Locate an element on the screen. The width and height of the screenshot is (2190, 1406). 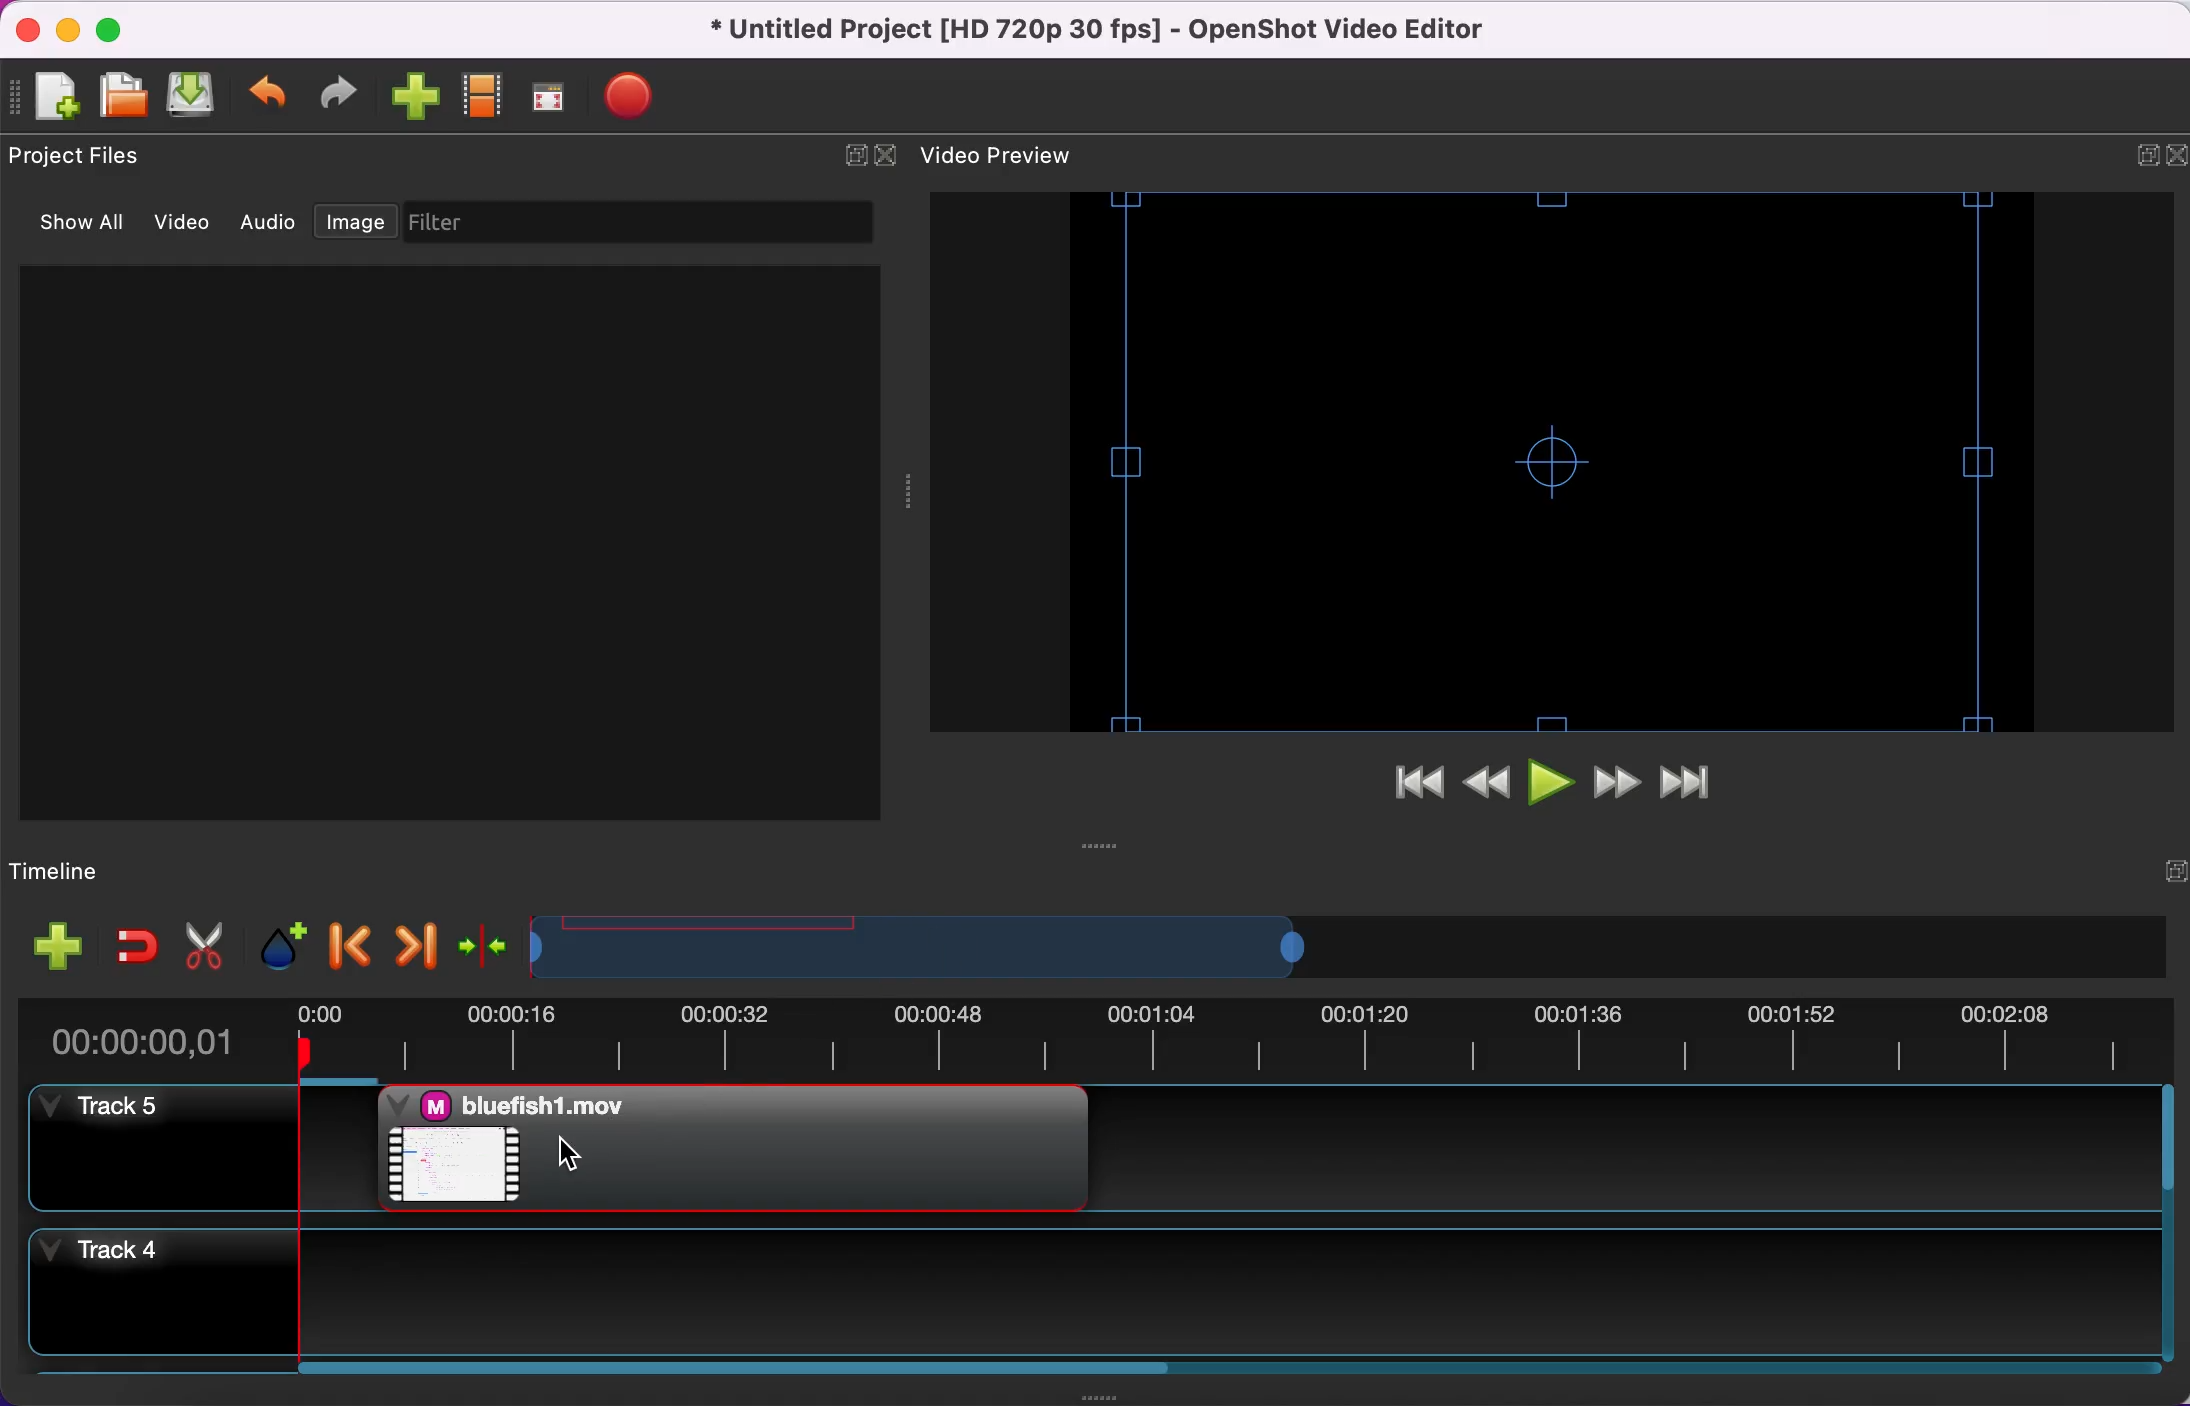
Cursor is located at coordinates (569, 1153).